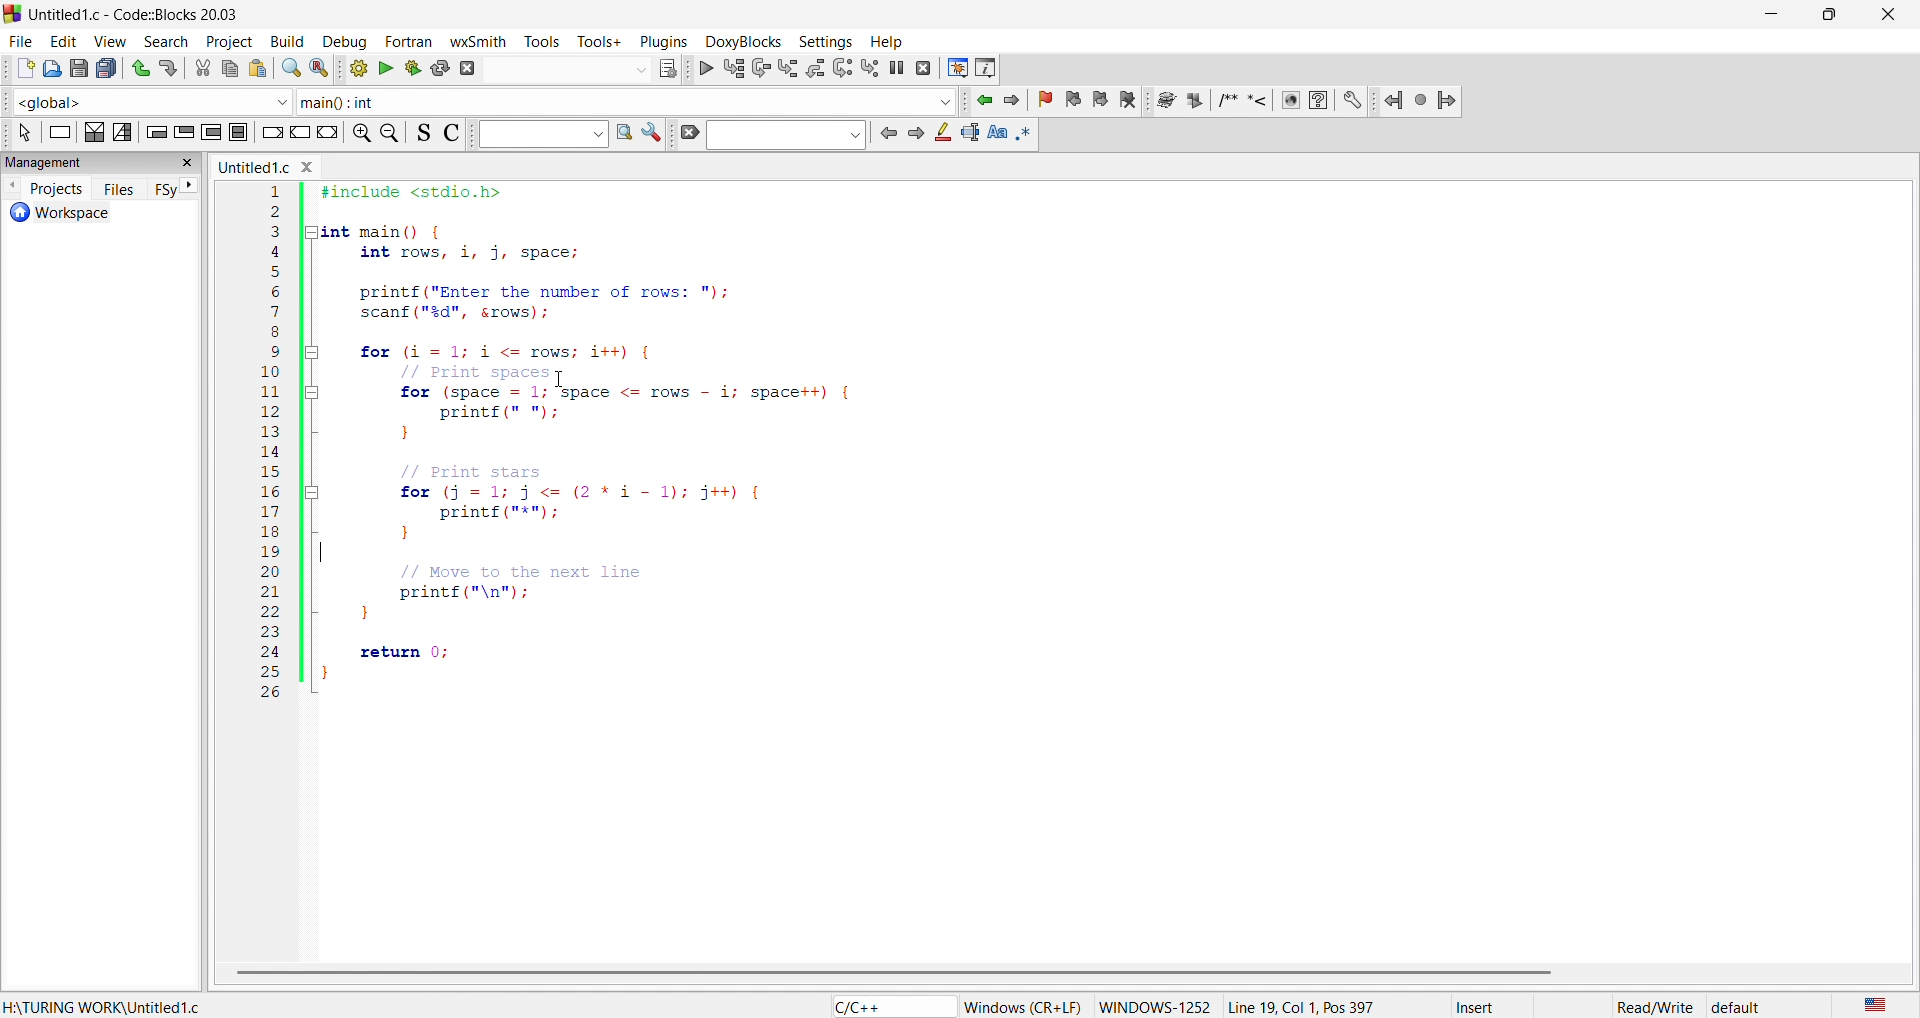  What do you see at coordinates (290, 69) in the screenshot?
I see `find` at bounding box center [290, 69].